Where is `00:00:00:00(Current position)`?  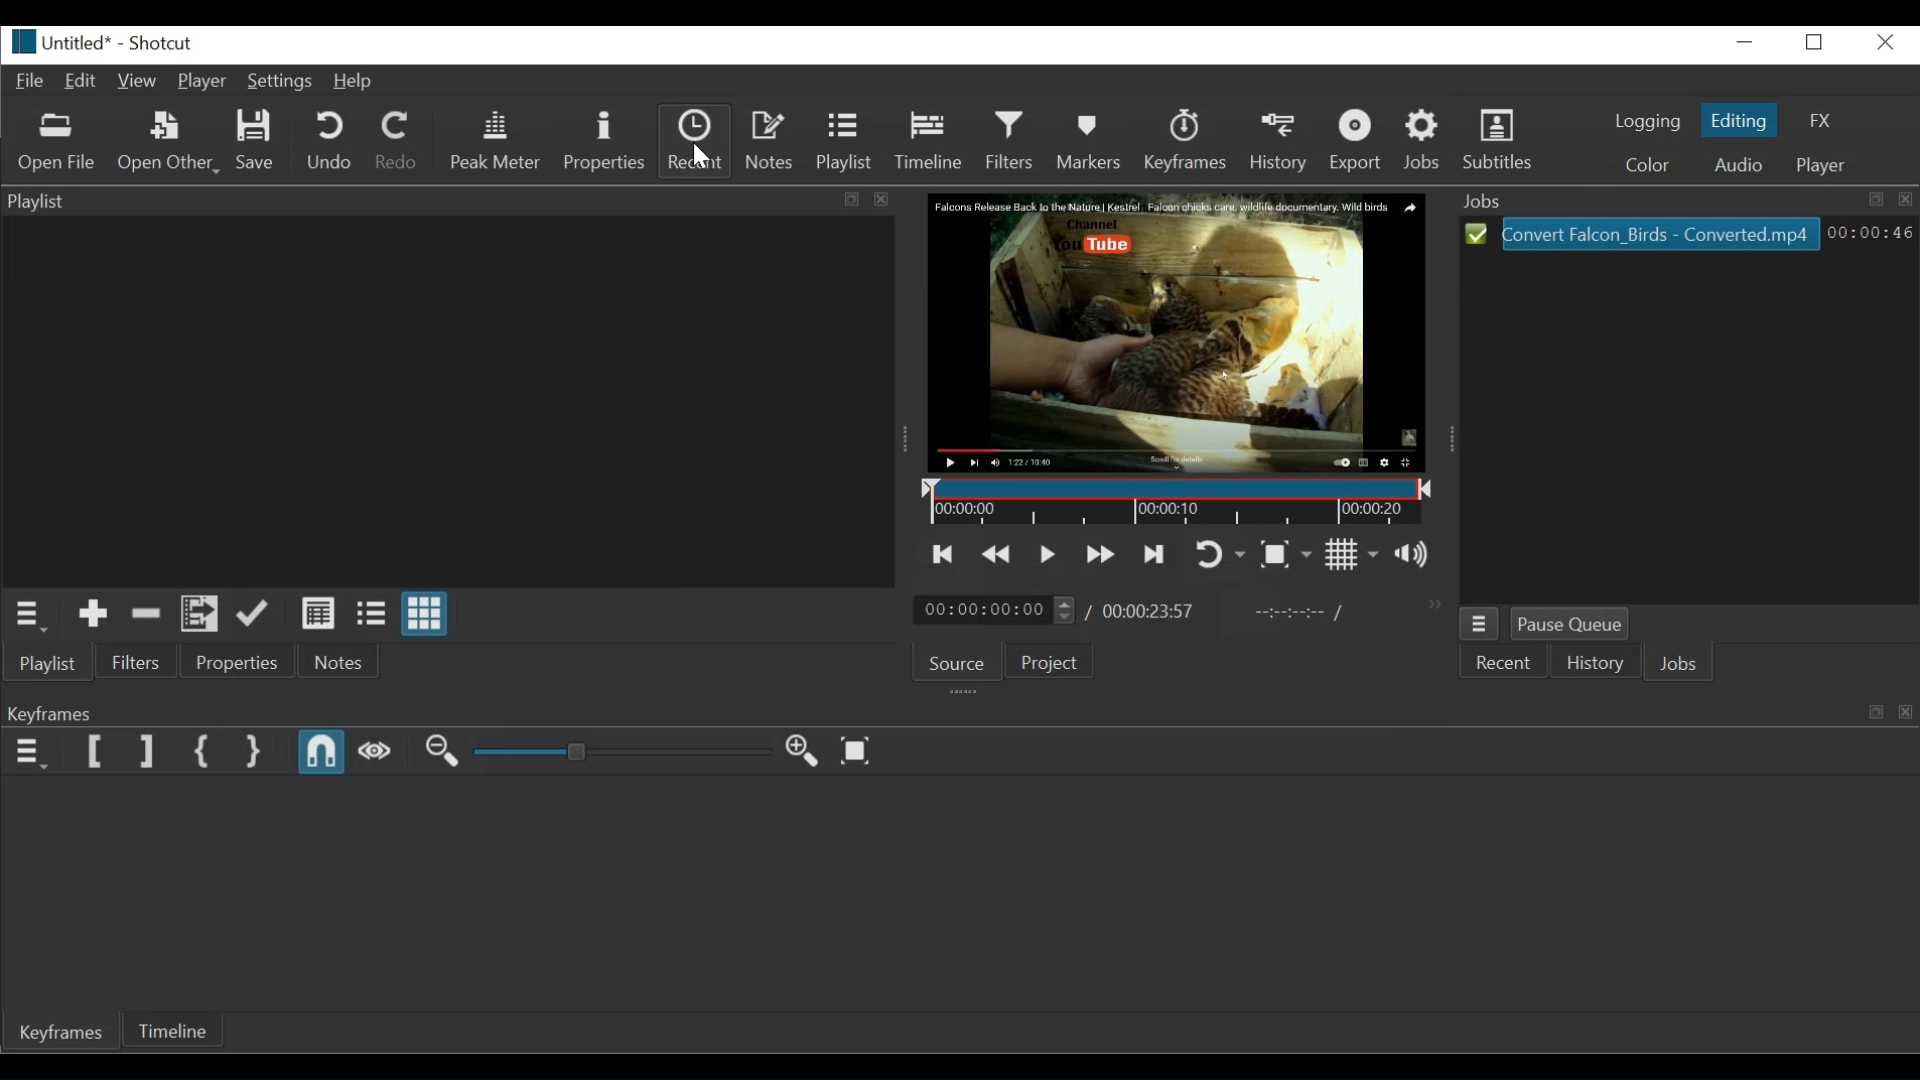
00:00:00:00(Current position) is located at coordinates (994, 610).